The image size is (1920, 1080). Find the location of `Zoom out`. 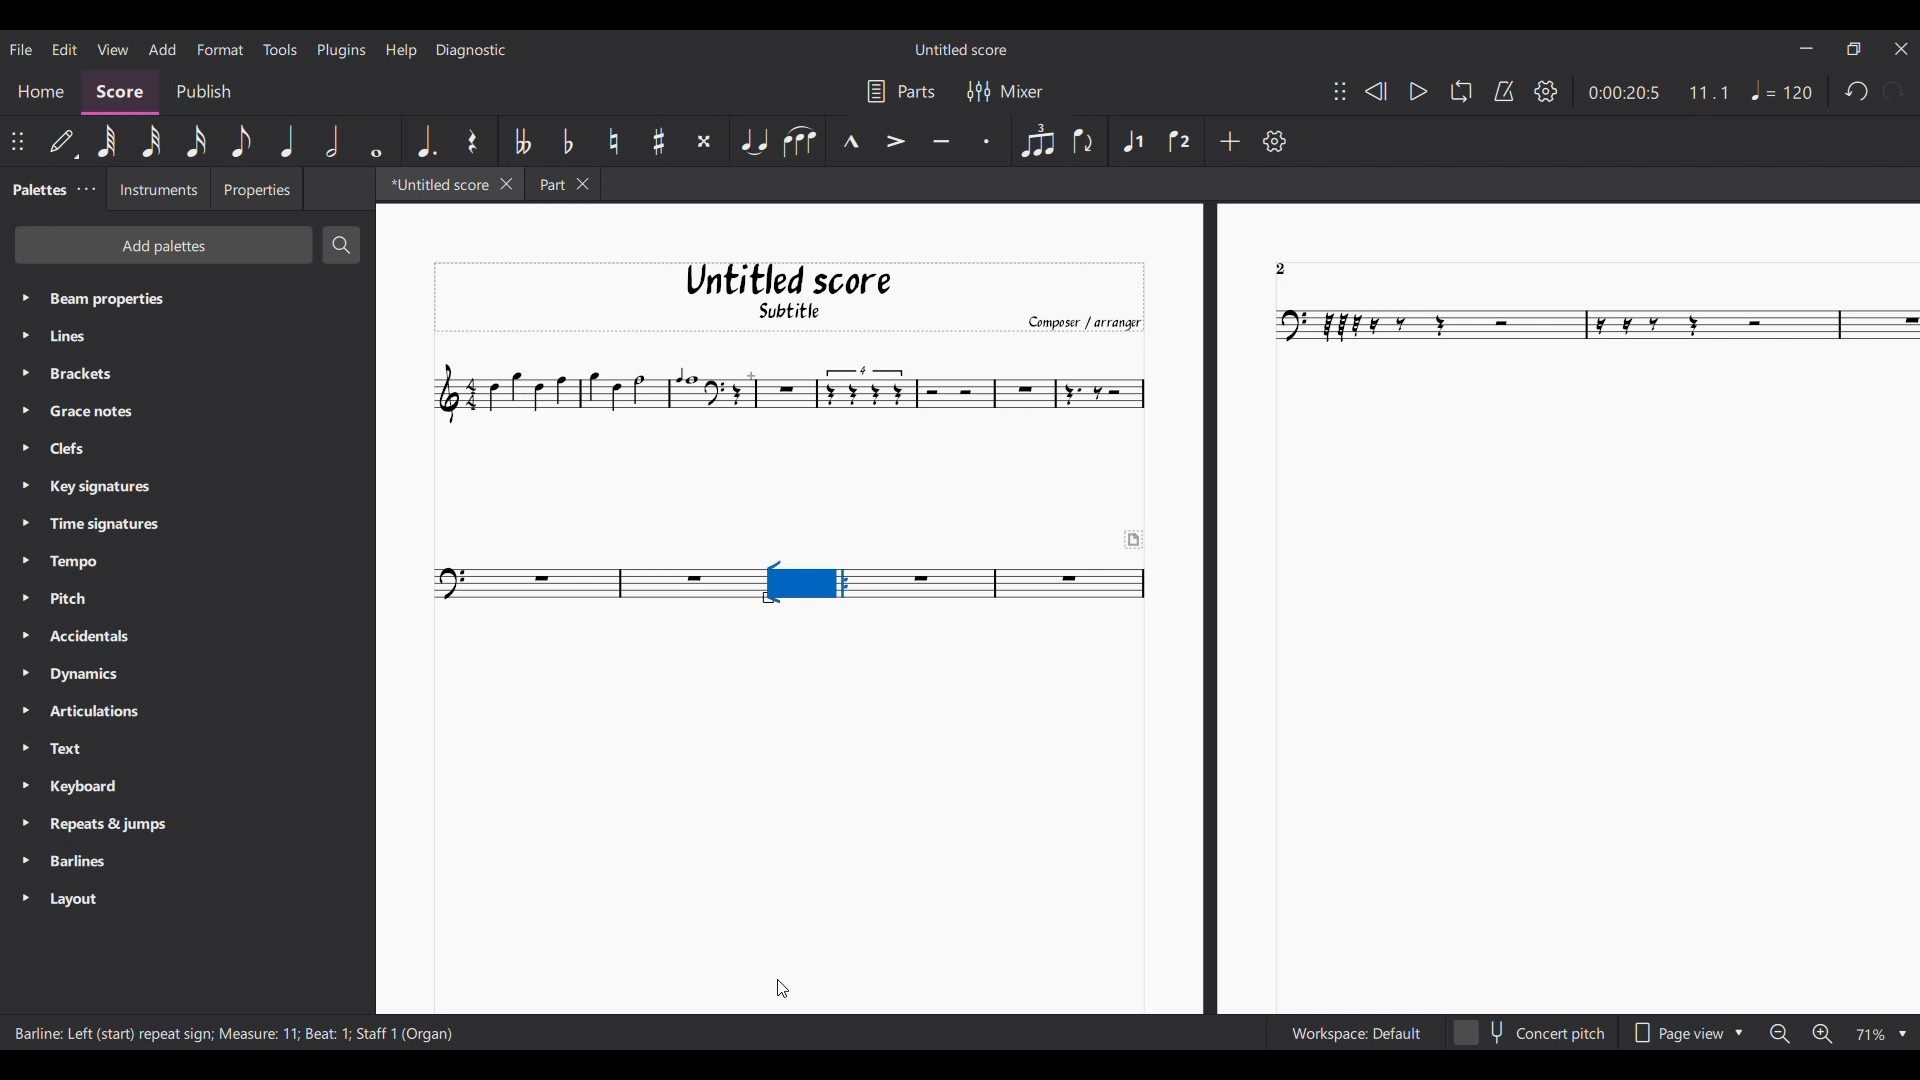

Zoom out is located at coordinates (1780, 1034).